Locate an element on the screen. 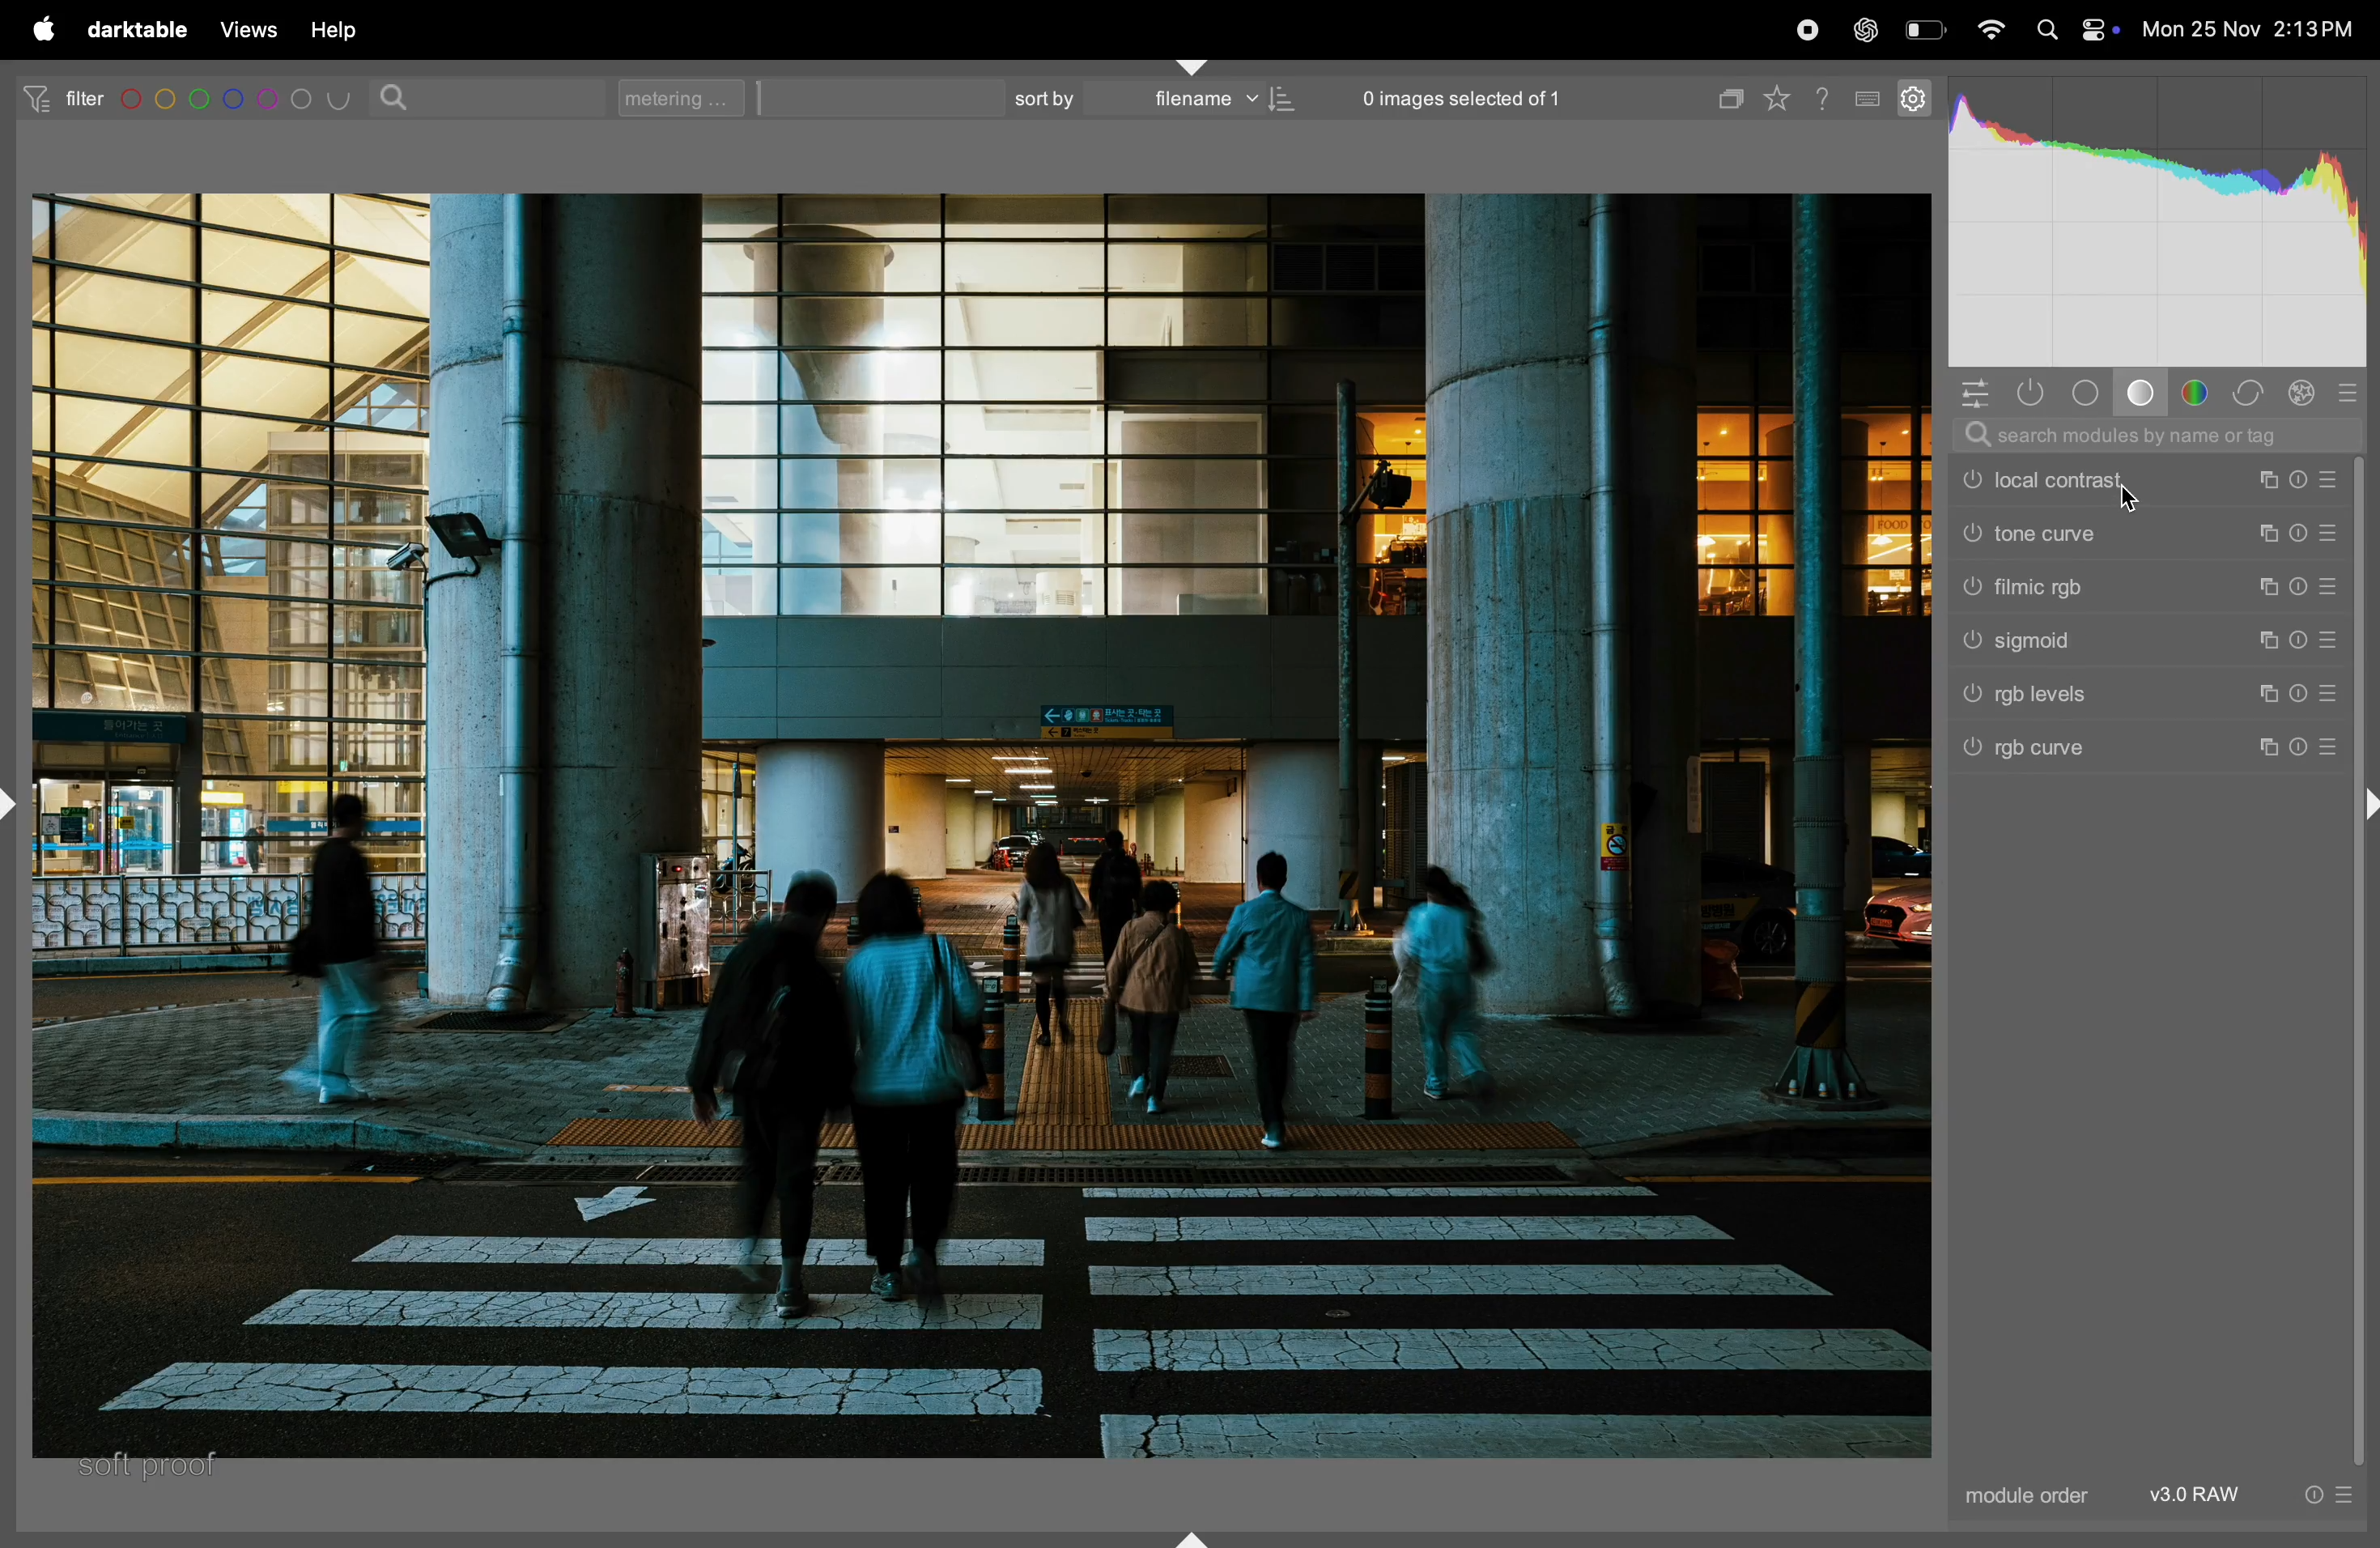 This screenshot has height=1548, width=2380. rgb curve is located at coordinates (2135, 746).